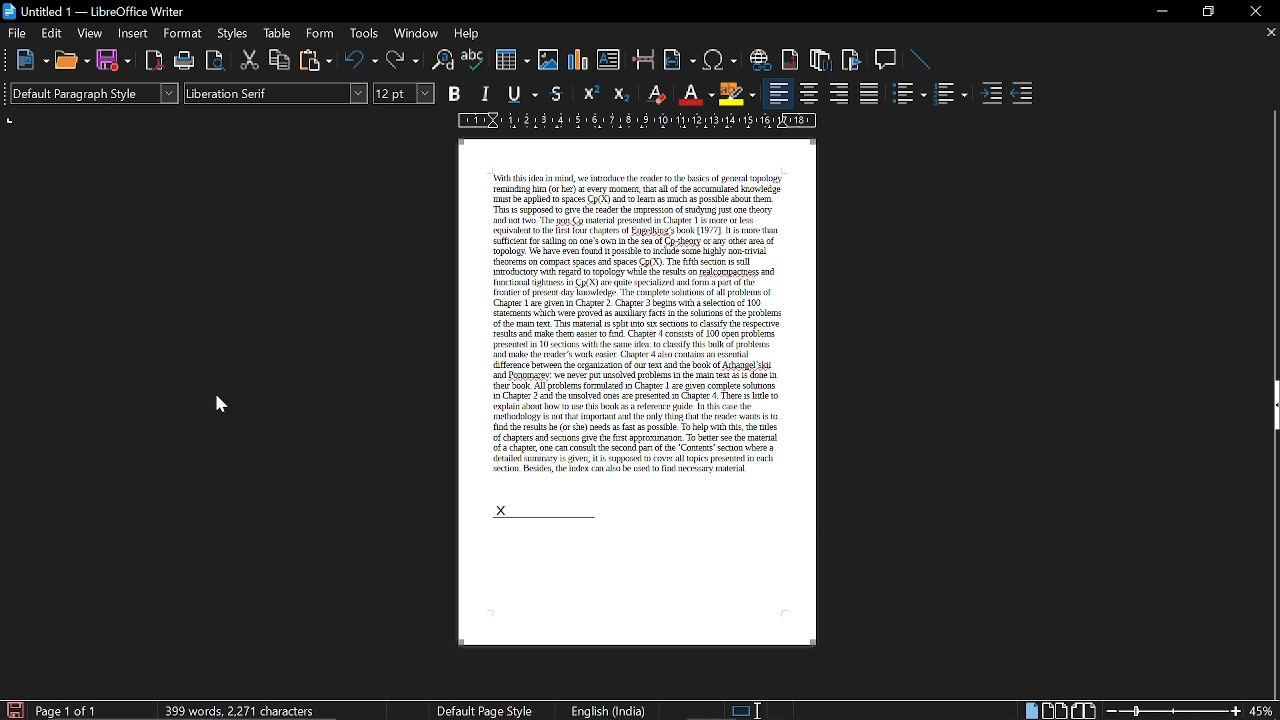 This screenshot has height=720, width=1280. What do you see at coordinates (183, 34) in the screenshot?
I see `format` at bounding box center [183, 34].